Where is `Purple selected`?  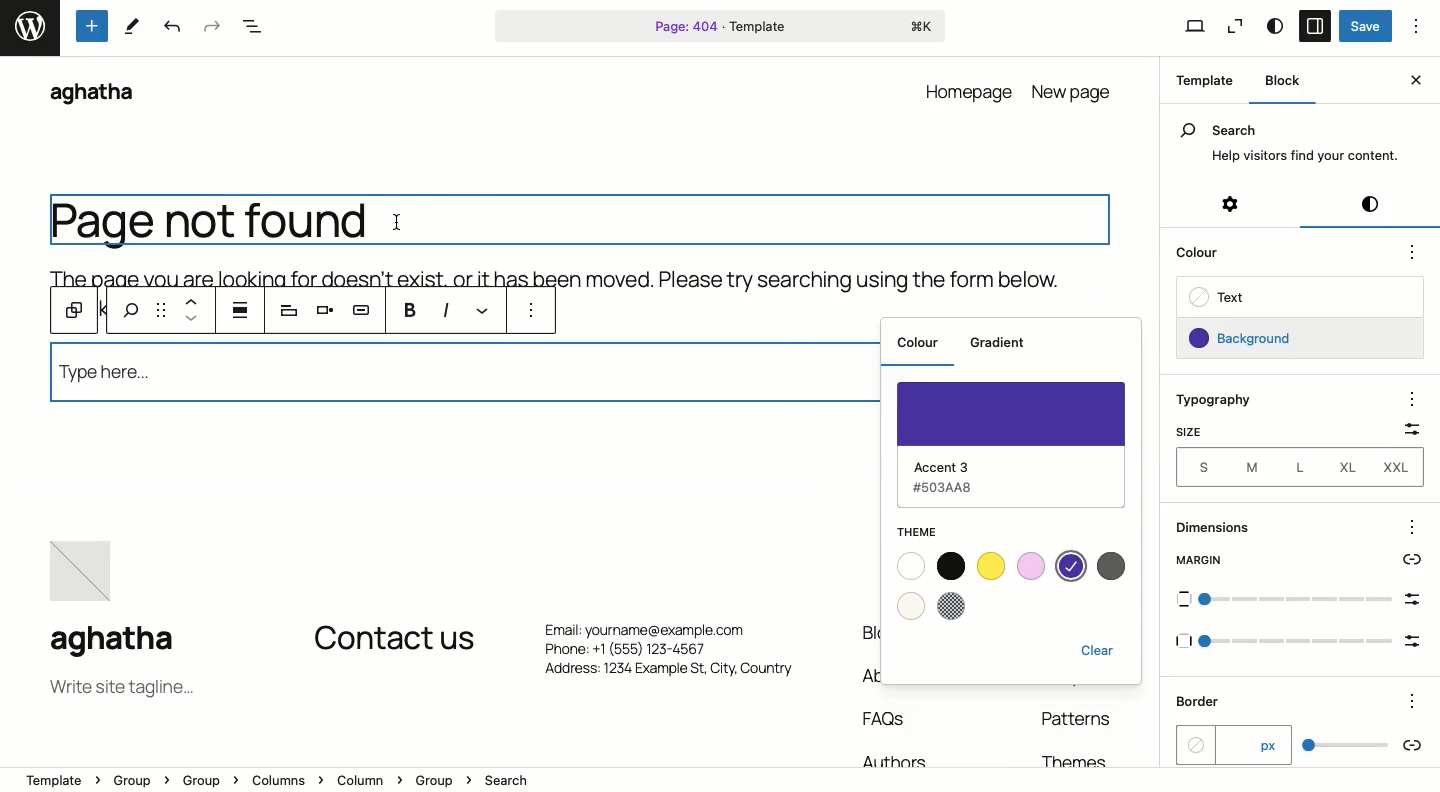 Purple selected is located at coordinates (1070, 567).